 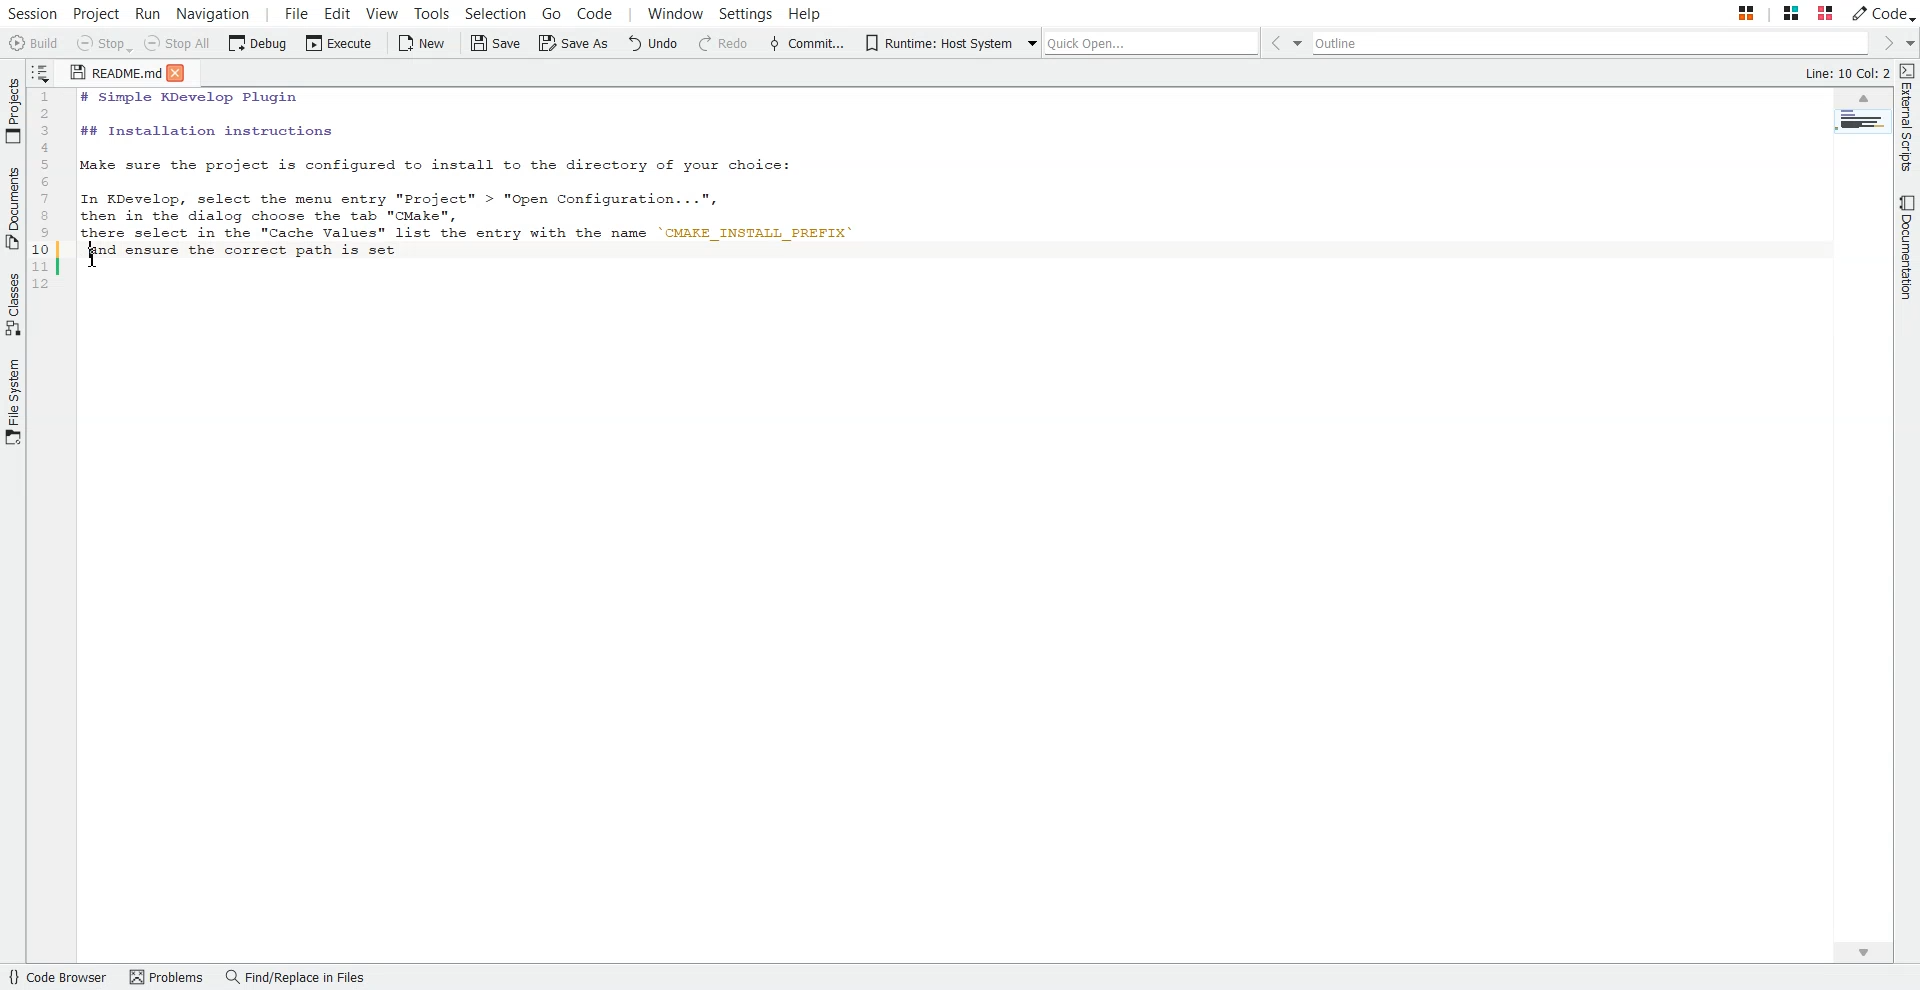 I want to click on Page Overview, so click(x=1862, y=121).